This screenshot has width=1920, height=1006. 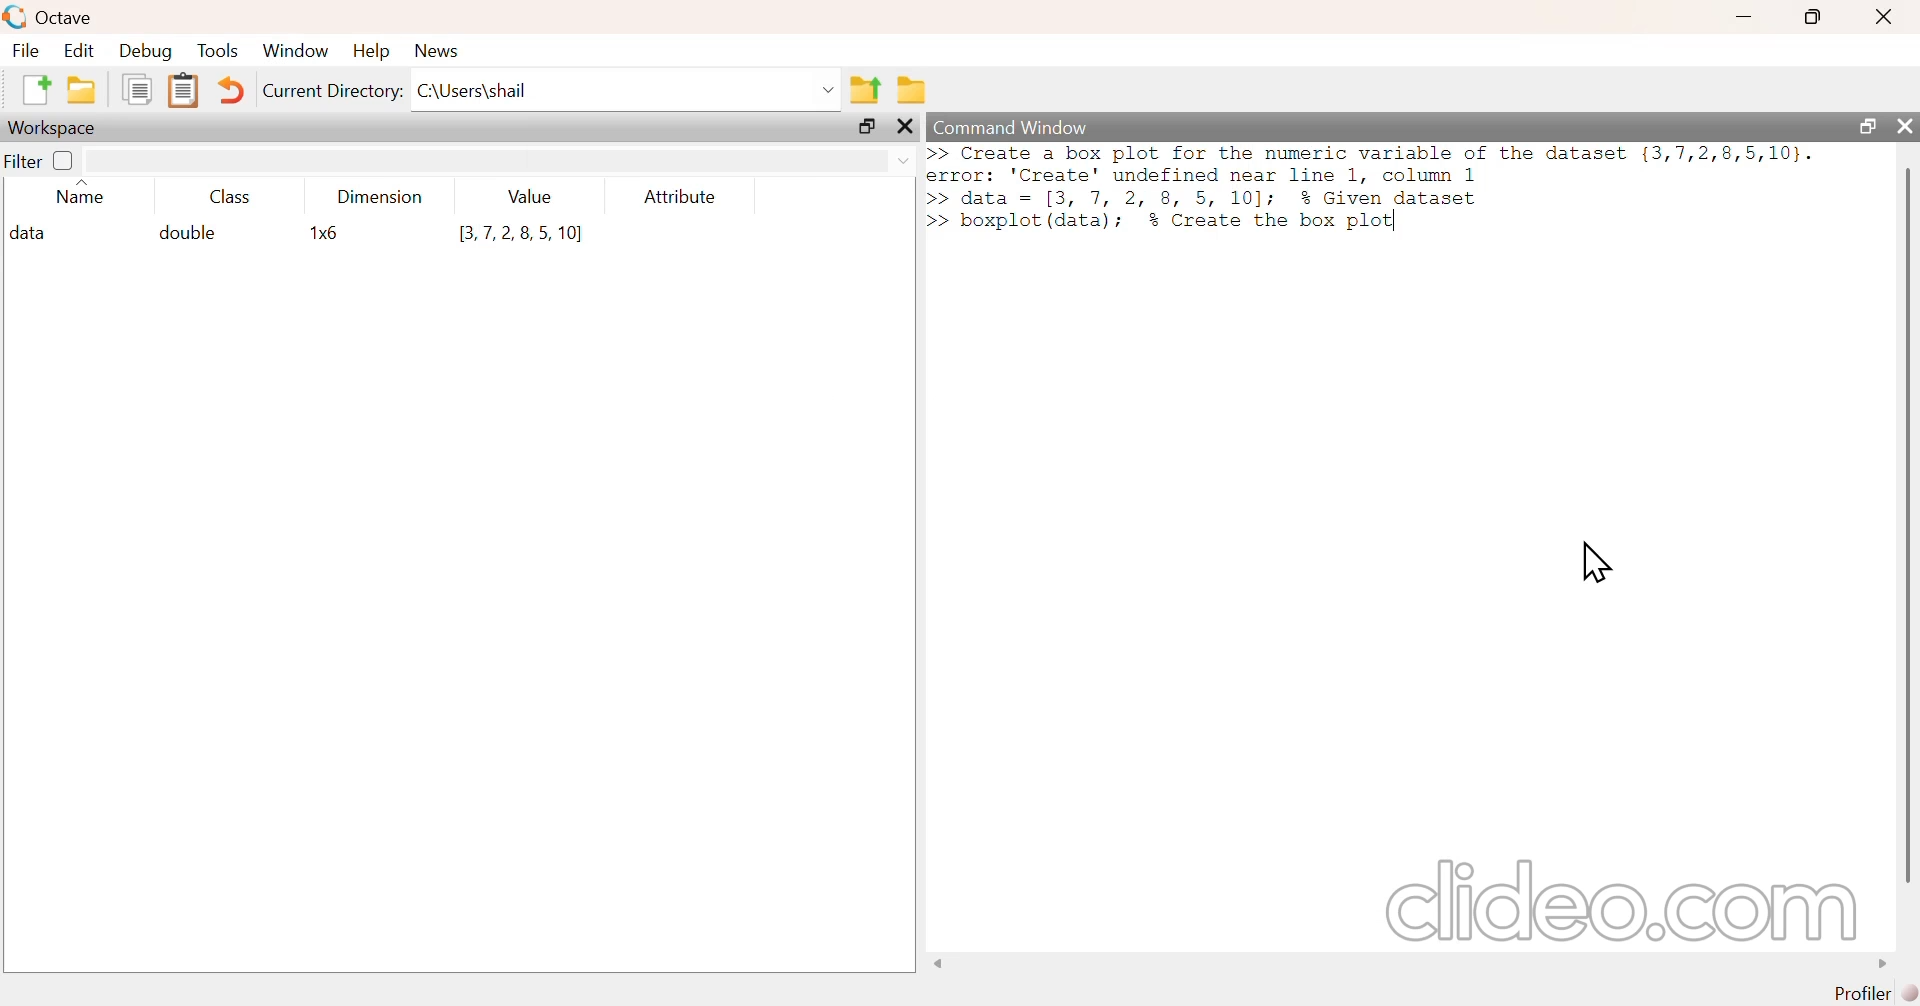 I want to click on data = (3, 7, 2, 8, 5, 10]; % Given dataset, so click(x=1220, y=198).